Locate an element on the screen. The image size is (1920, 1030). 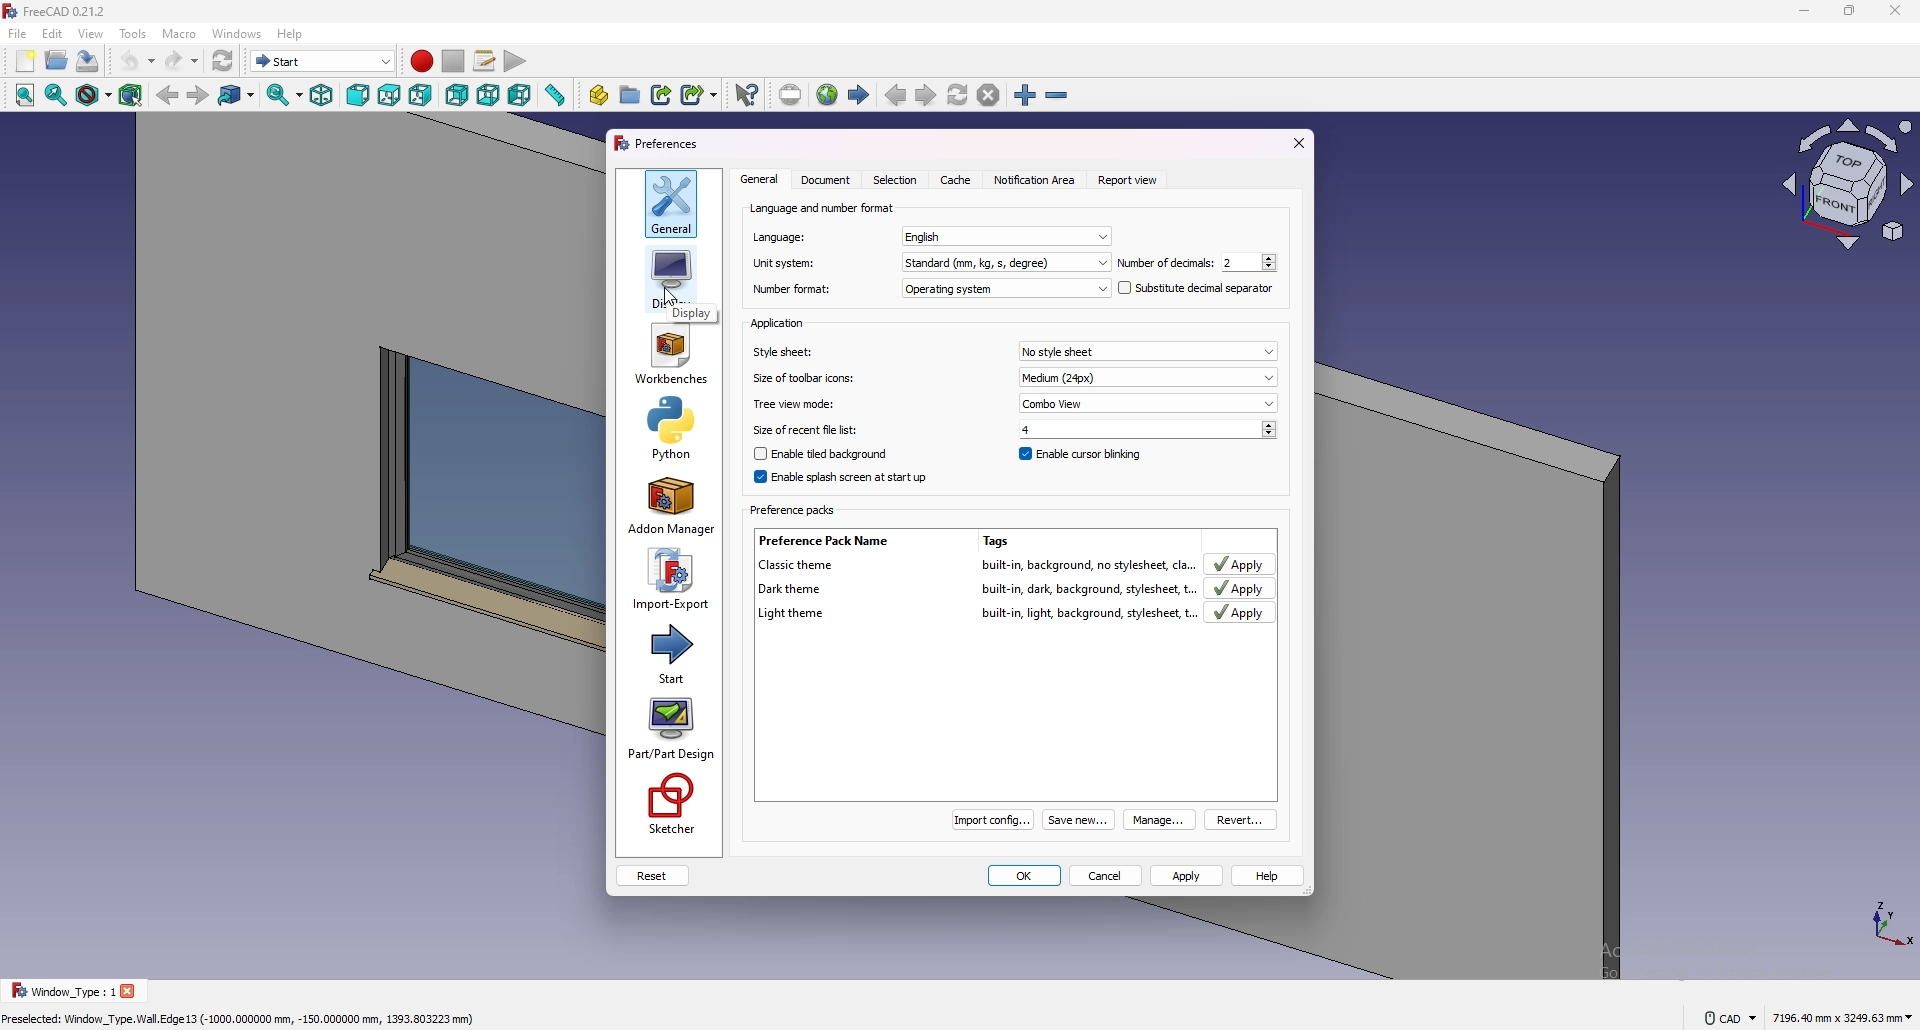
addon manager is located at coordinates (671, 506).